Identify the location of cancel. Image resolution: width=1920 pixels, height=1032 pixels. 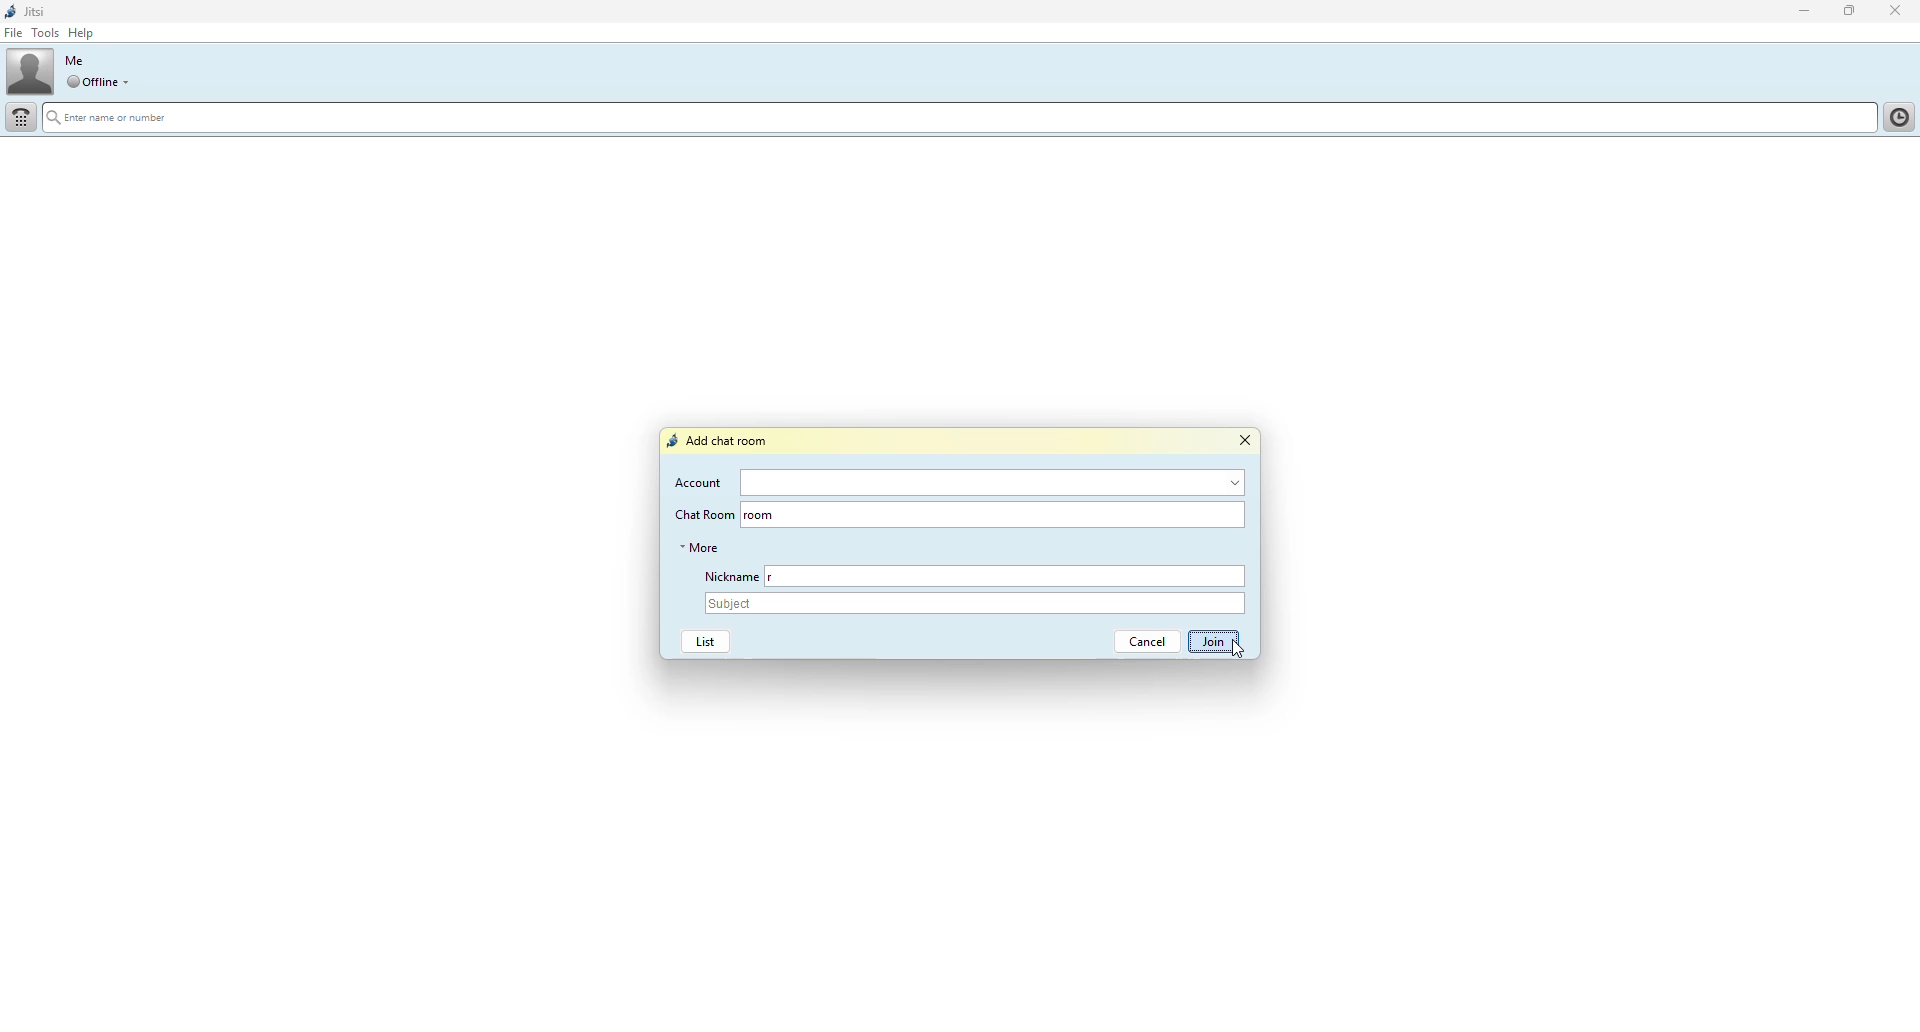
(1140, 642).